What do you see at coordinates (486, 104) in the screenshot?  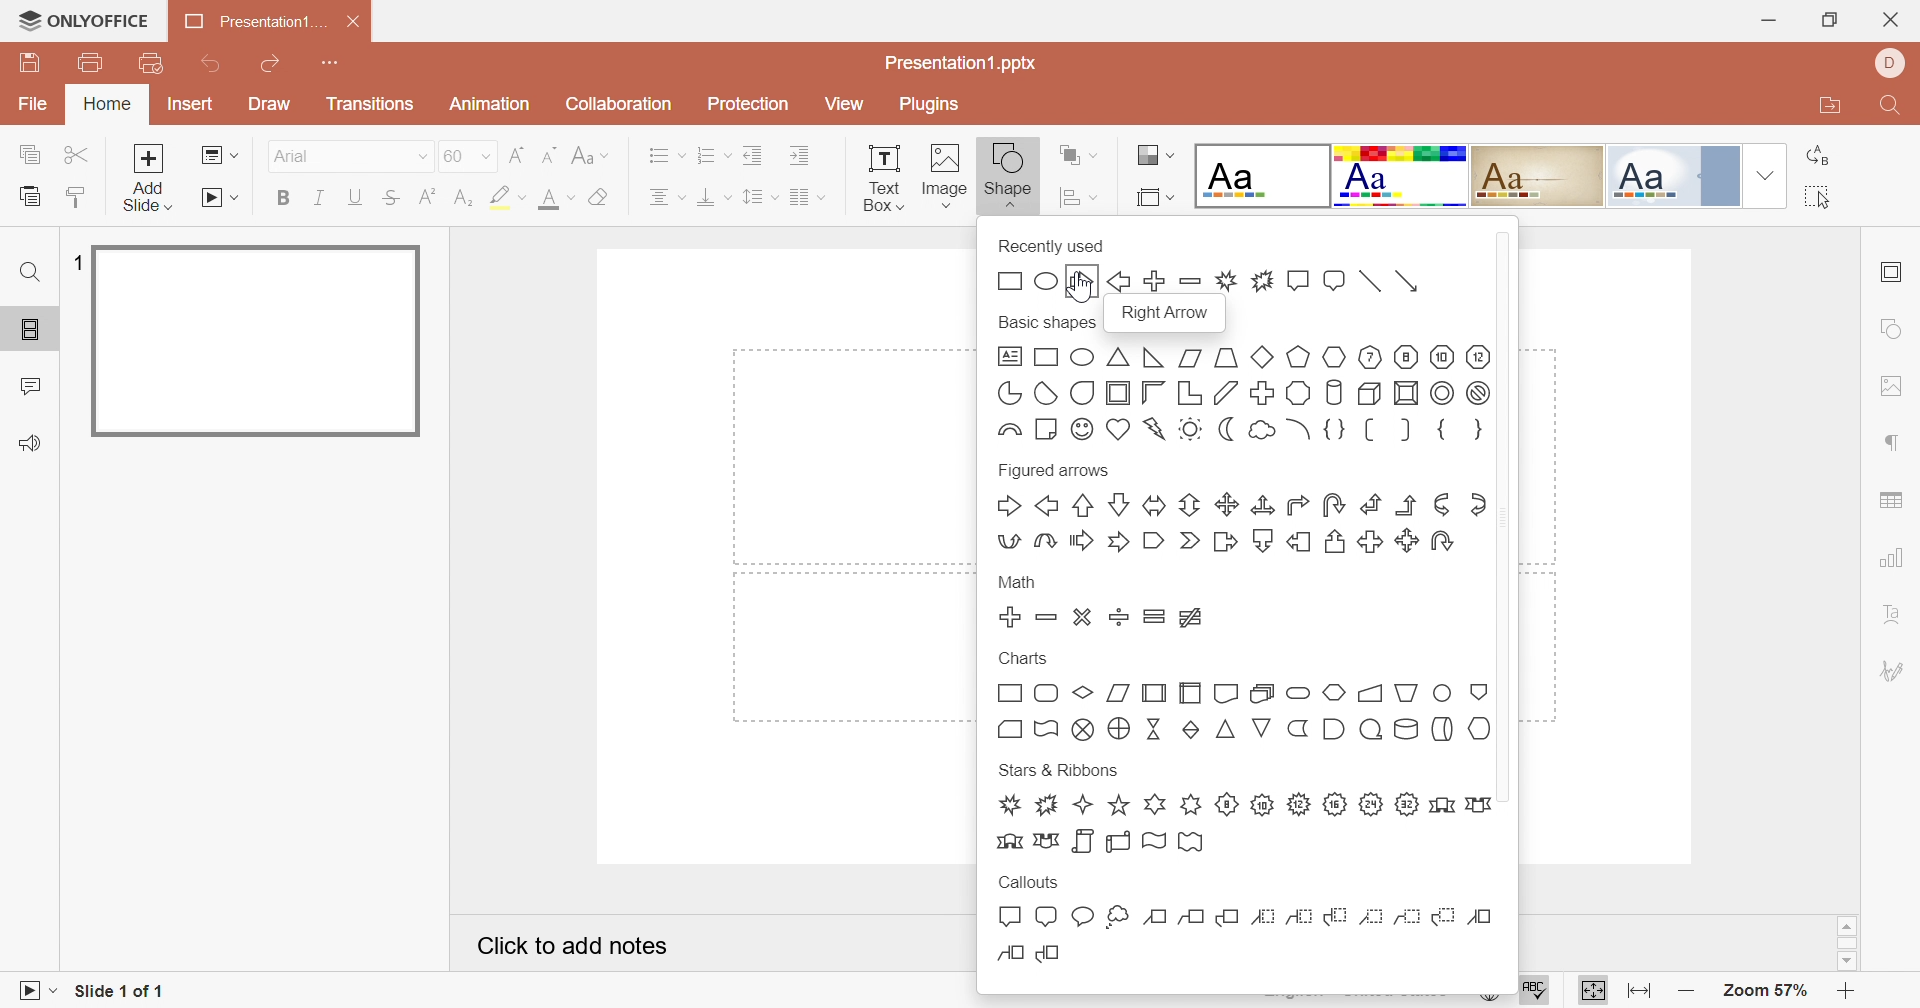 I see `Animation` at bounding box center [486, 104].